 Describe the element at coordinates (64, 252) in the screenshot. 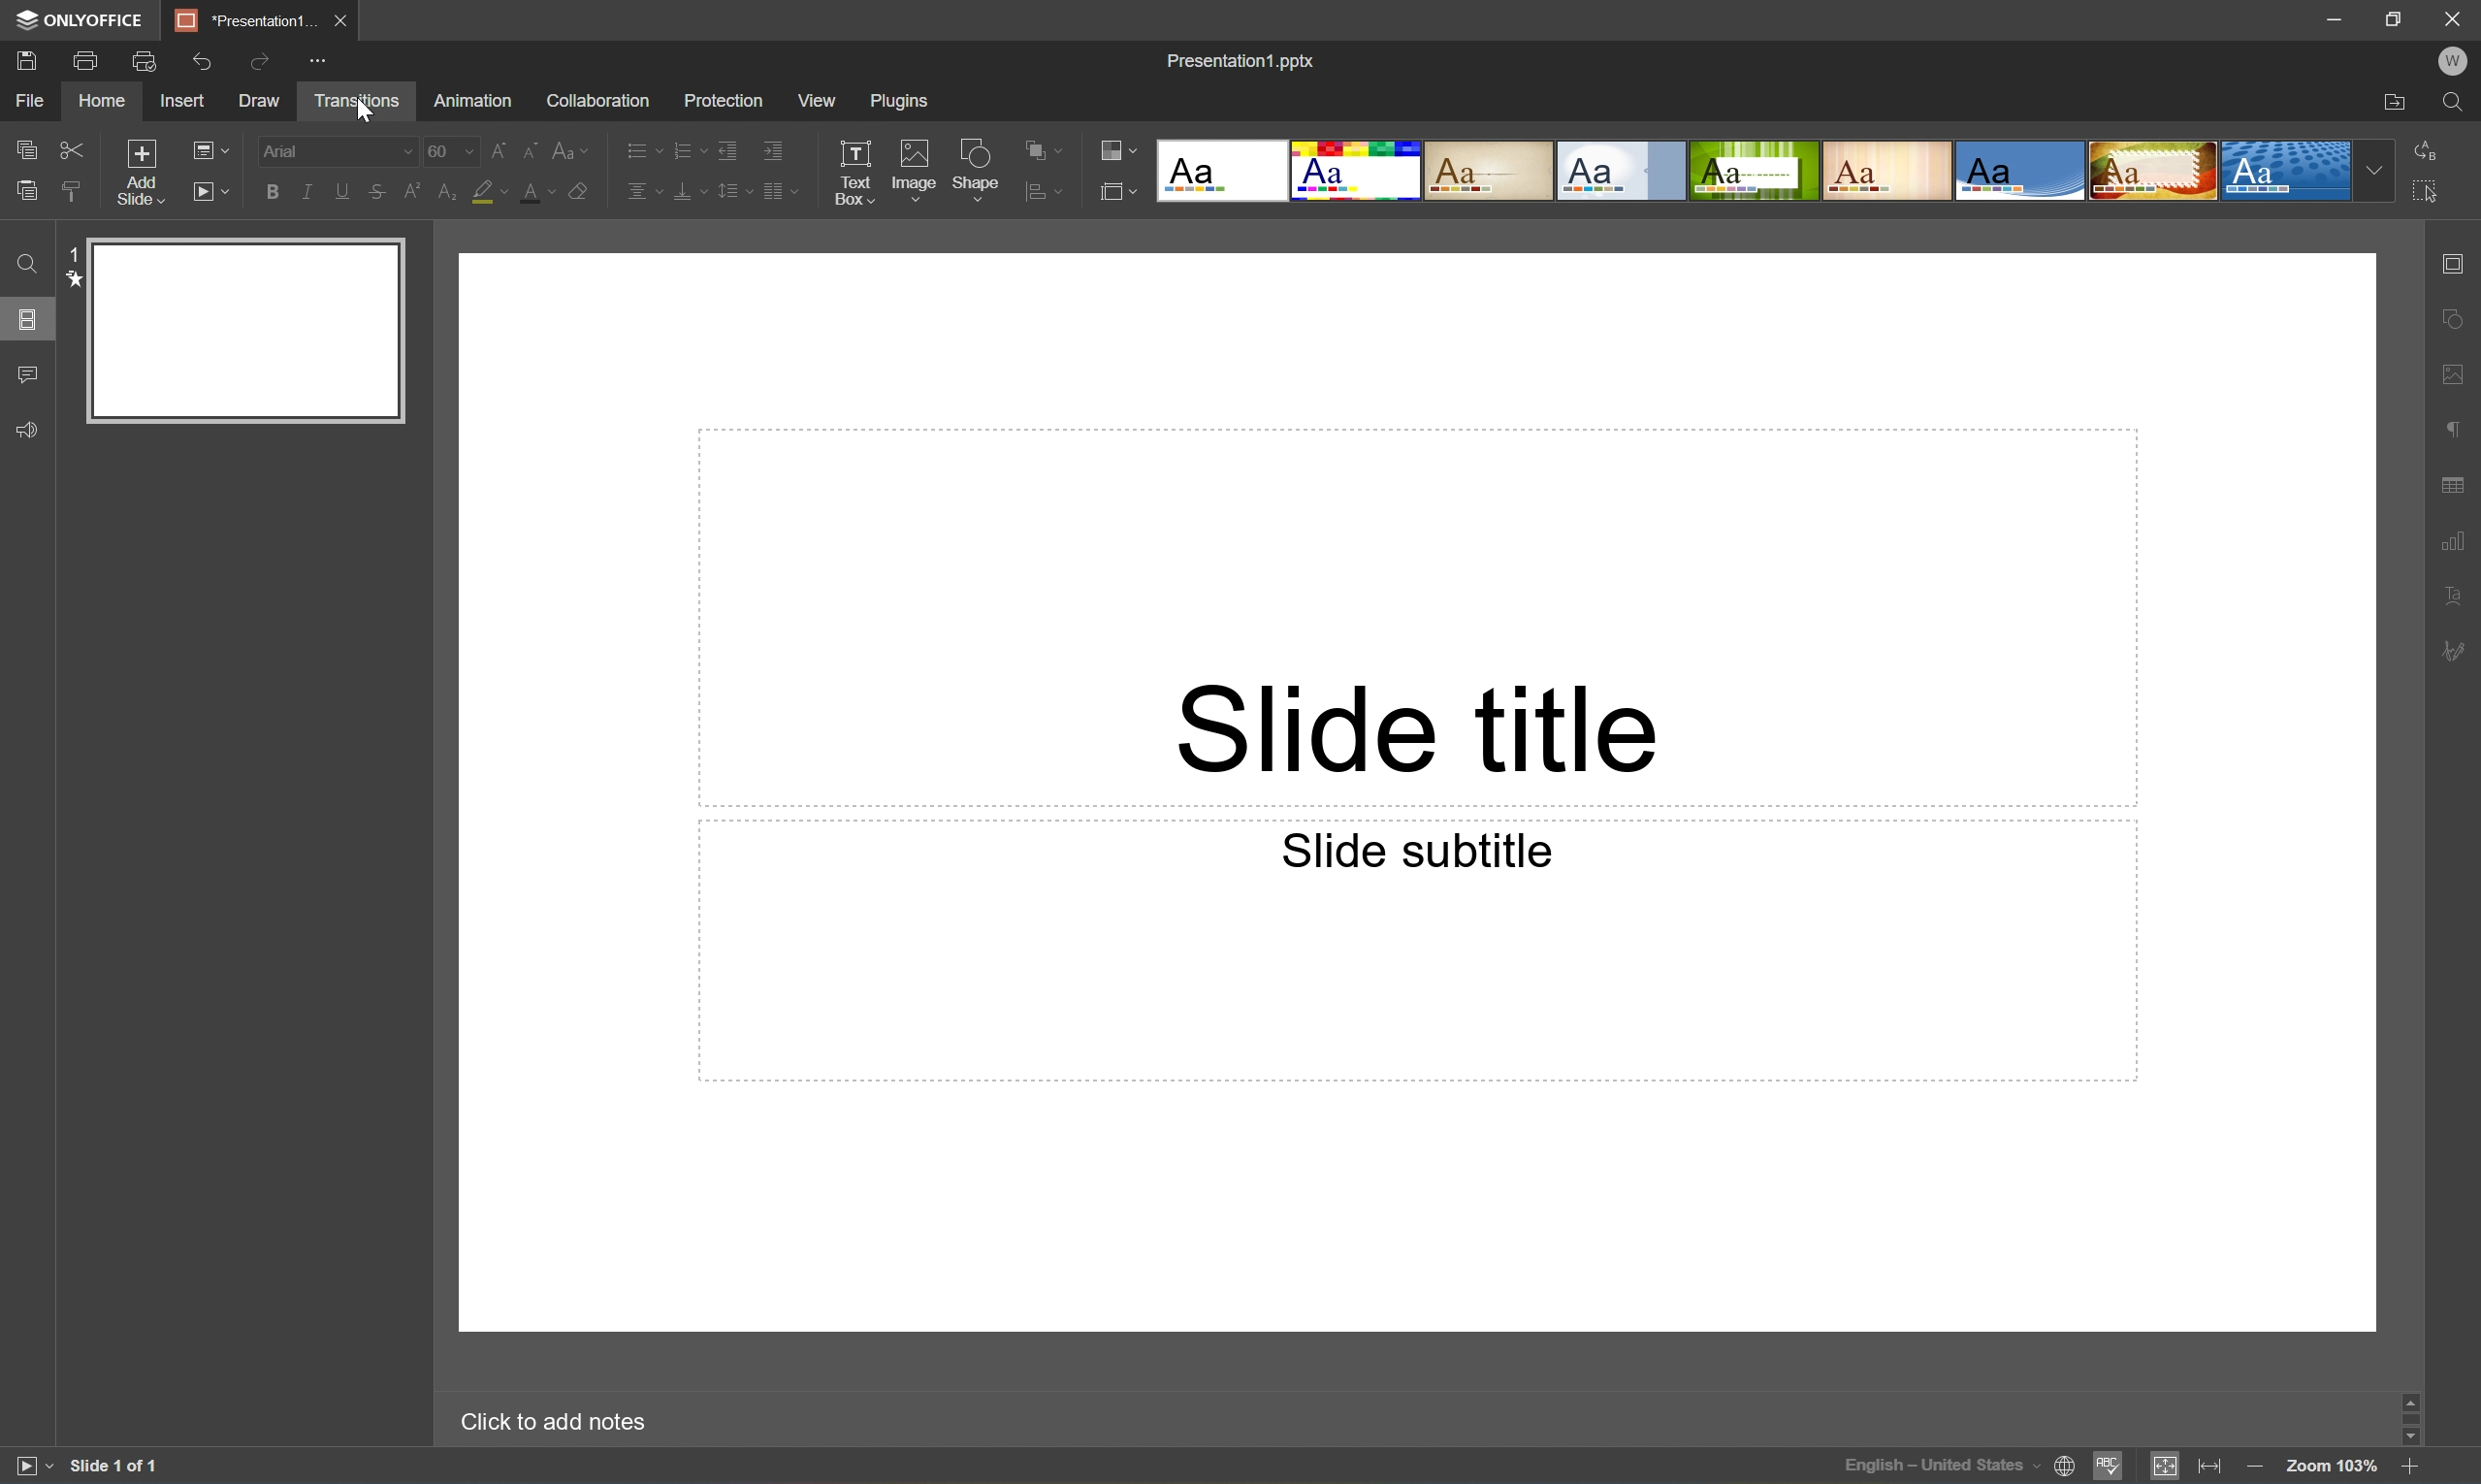

I see `1` at that location.